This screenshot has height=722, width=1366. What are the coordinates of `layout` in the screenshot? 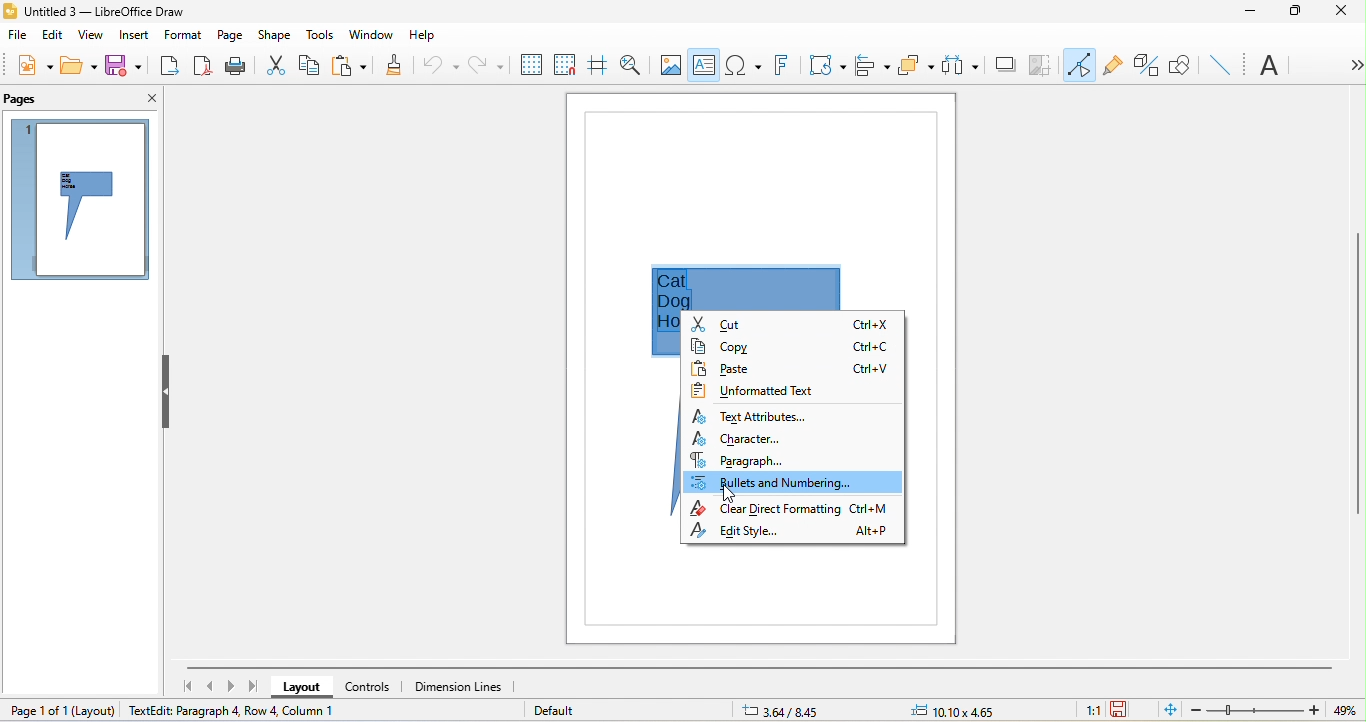 It's located at (94, 708).